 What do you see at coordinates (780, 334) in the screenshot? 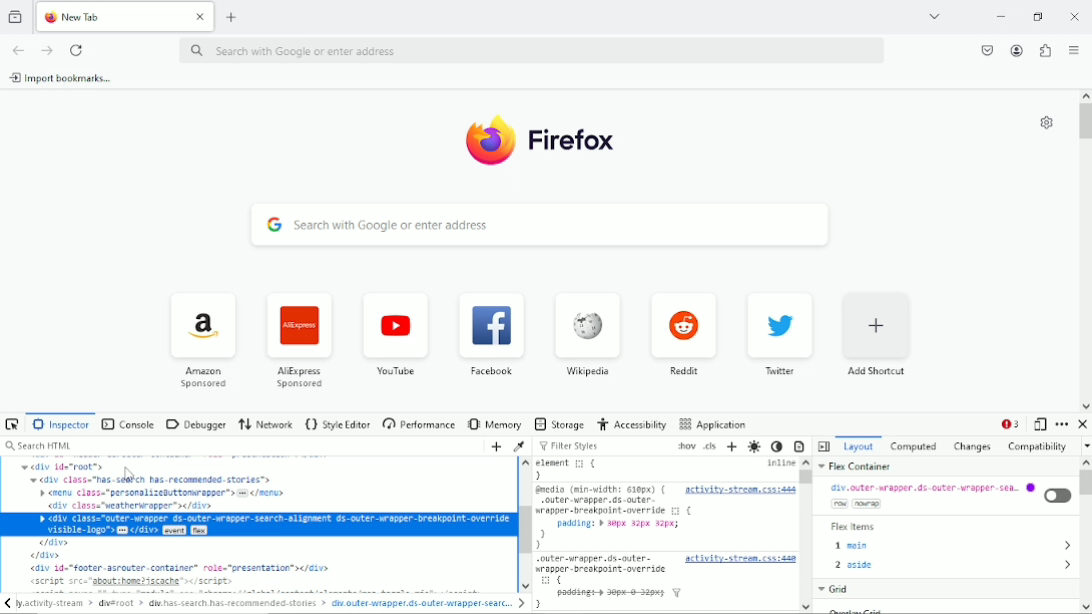
I see `Twitter` at bounding box center [780, 334].